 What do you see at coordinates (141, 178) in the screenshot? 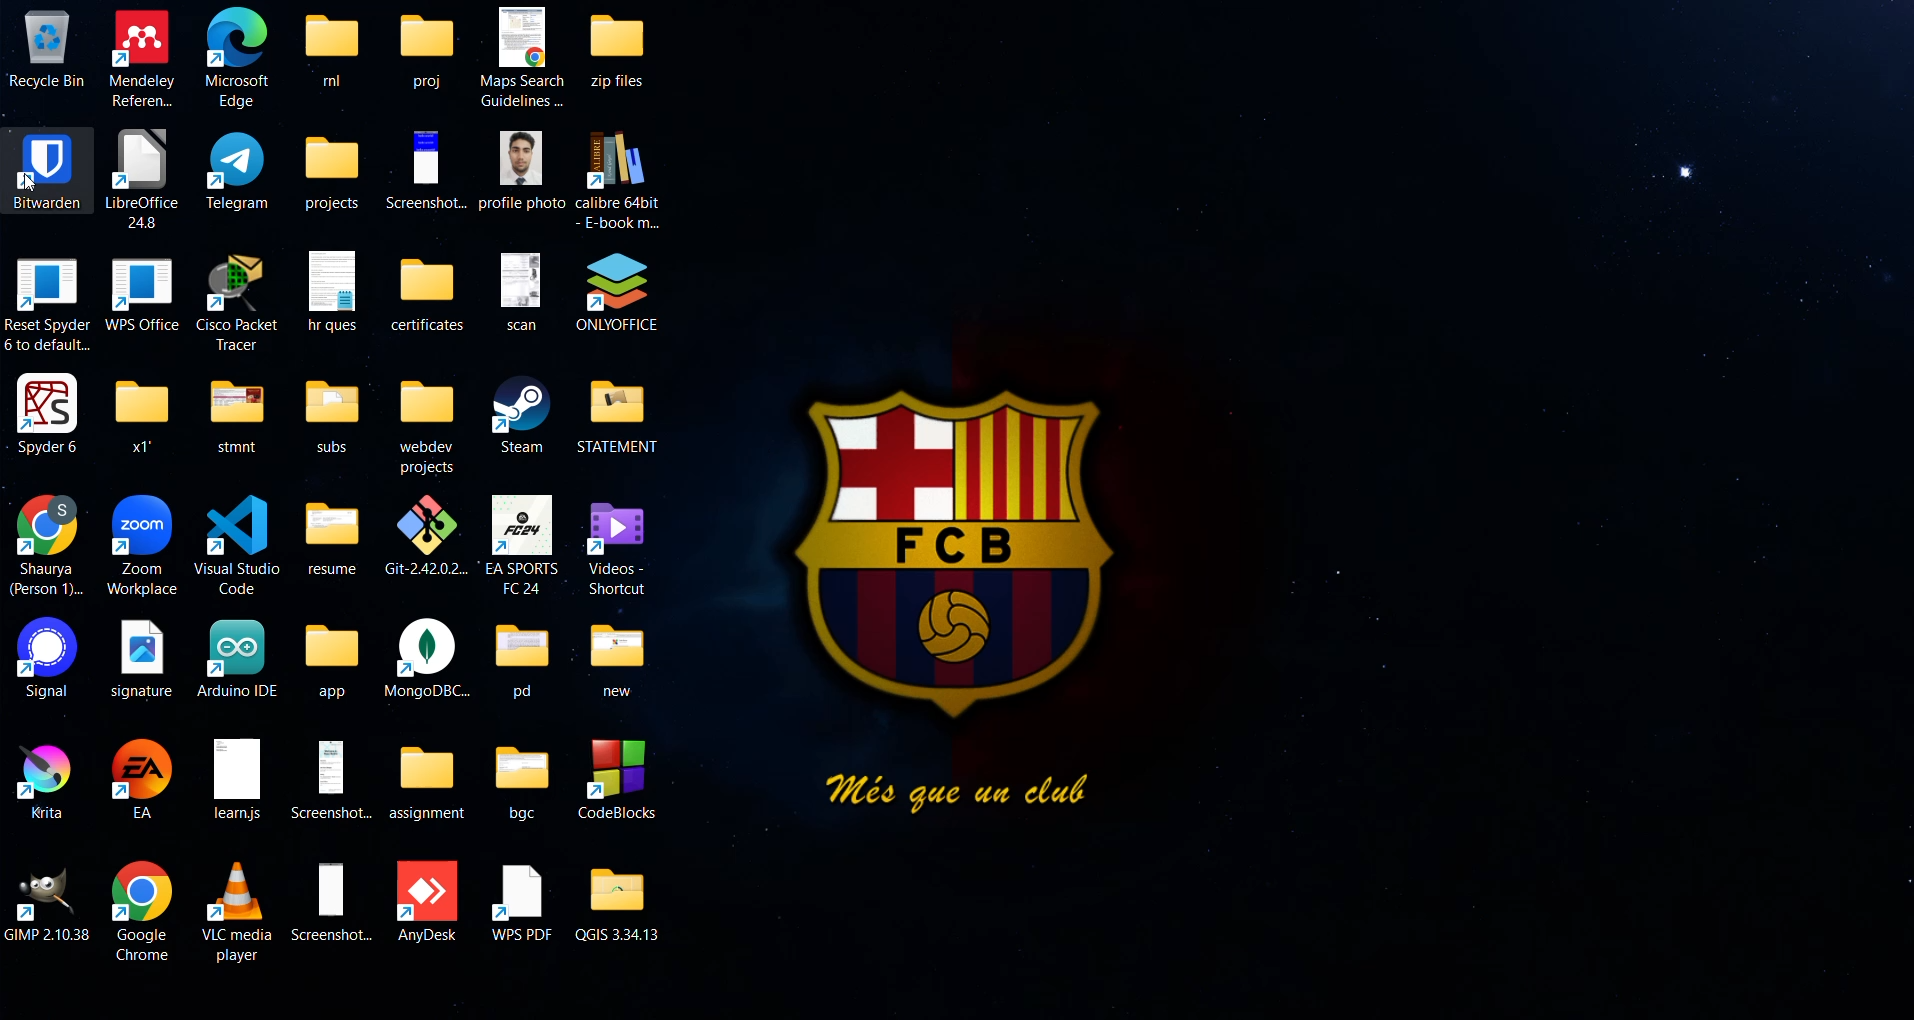
I see `LibreOffice 24.8` at bounding box center [141, 178].